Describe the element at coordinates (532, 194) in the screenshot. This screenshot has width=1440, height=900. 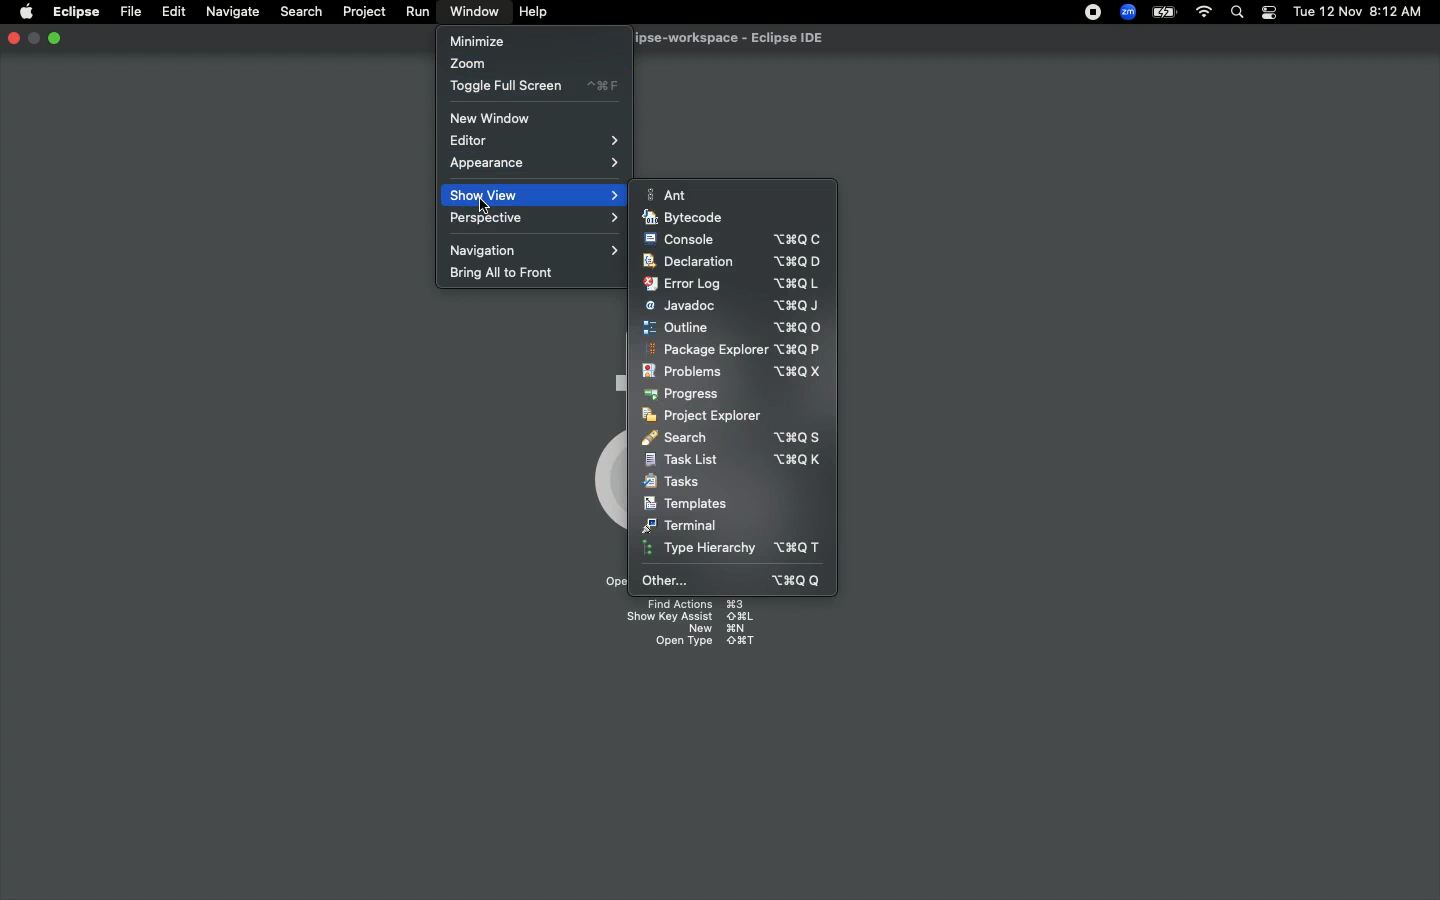
I see `Show view` at that location.